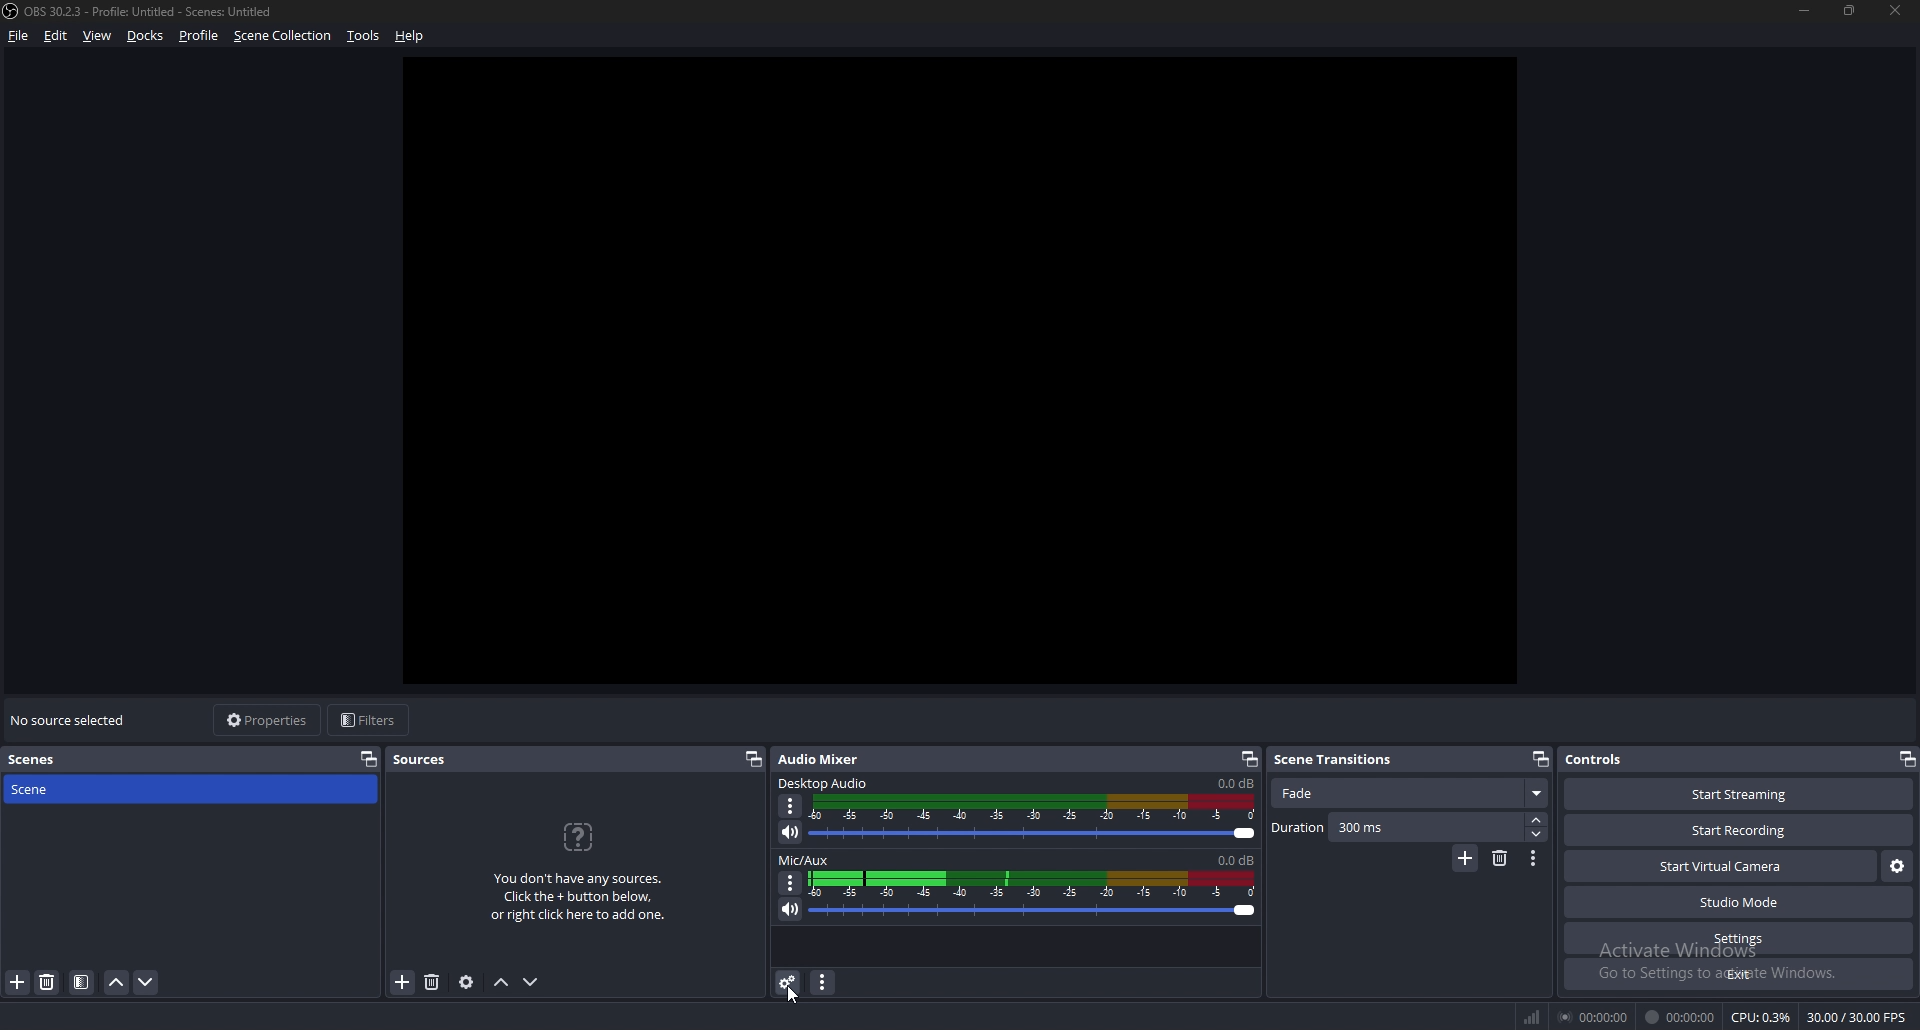  What do you see at coordinates (158, 8) in the screenshot?
I see `ObS 30.2.3 - Profile: Untitled - Scenes: Untitled` at bounding box center [158, 8].